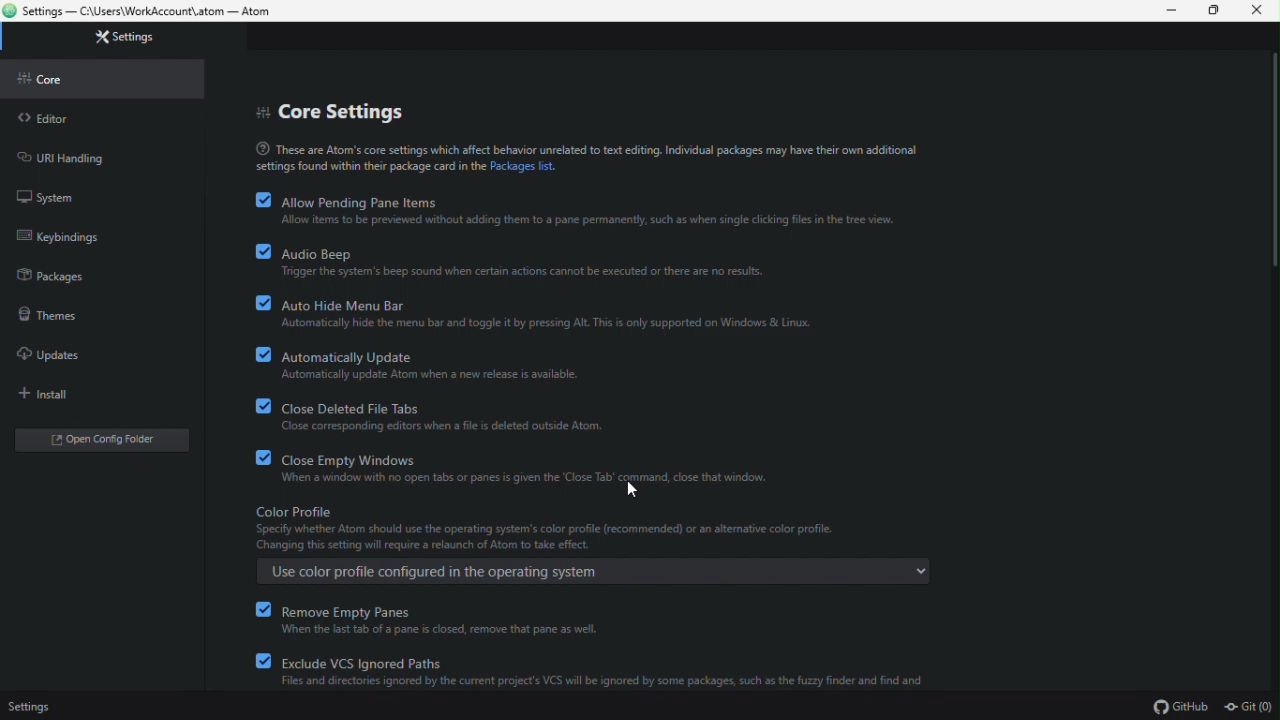  What do you see at coordinates (49, 351) in the screenshot?
I see `updates` at bounding box center [49, 351].